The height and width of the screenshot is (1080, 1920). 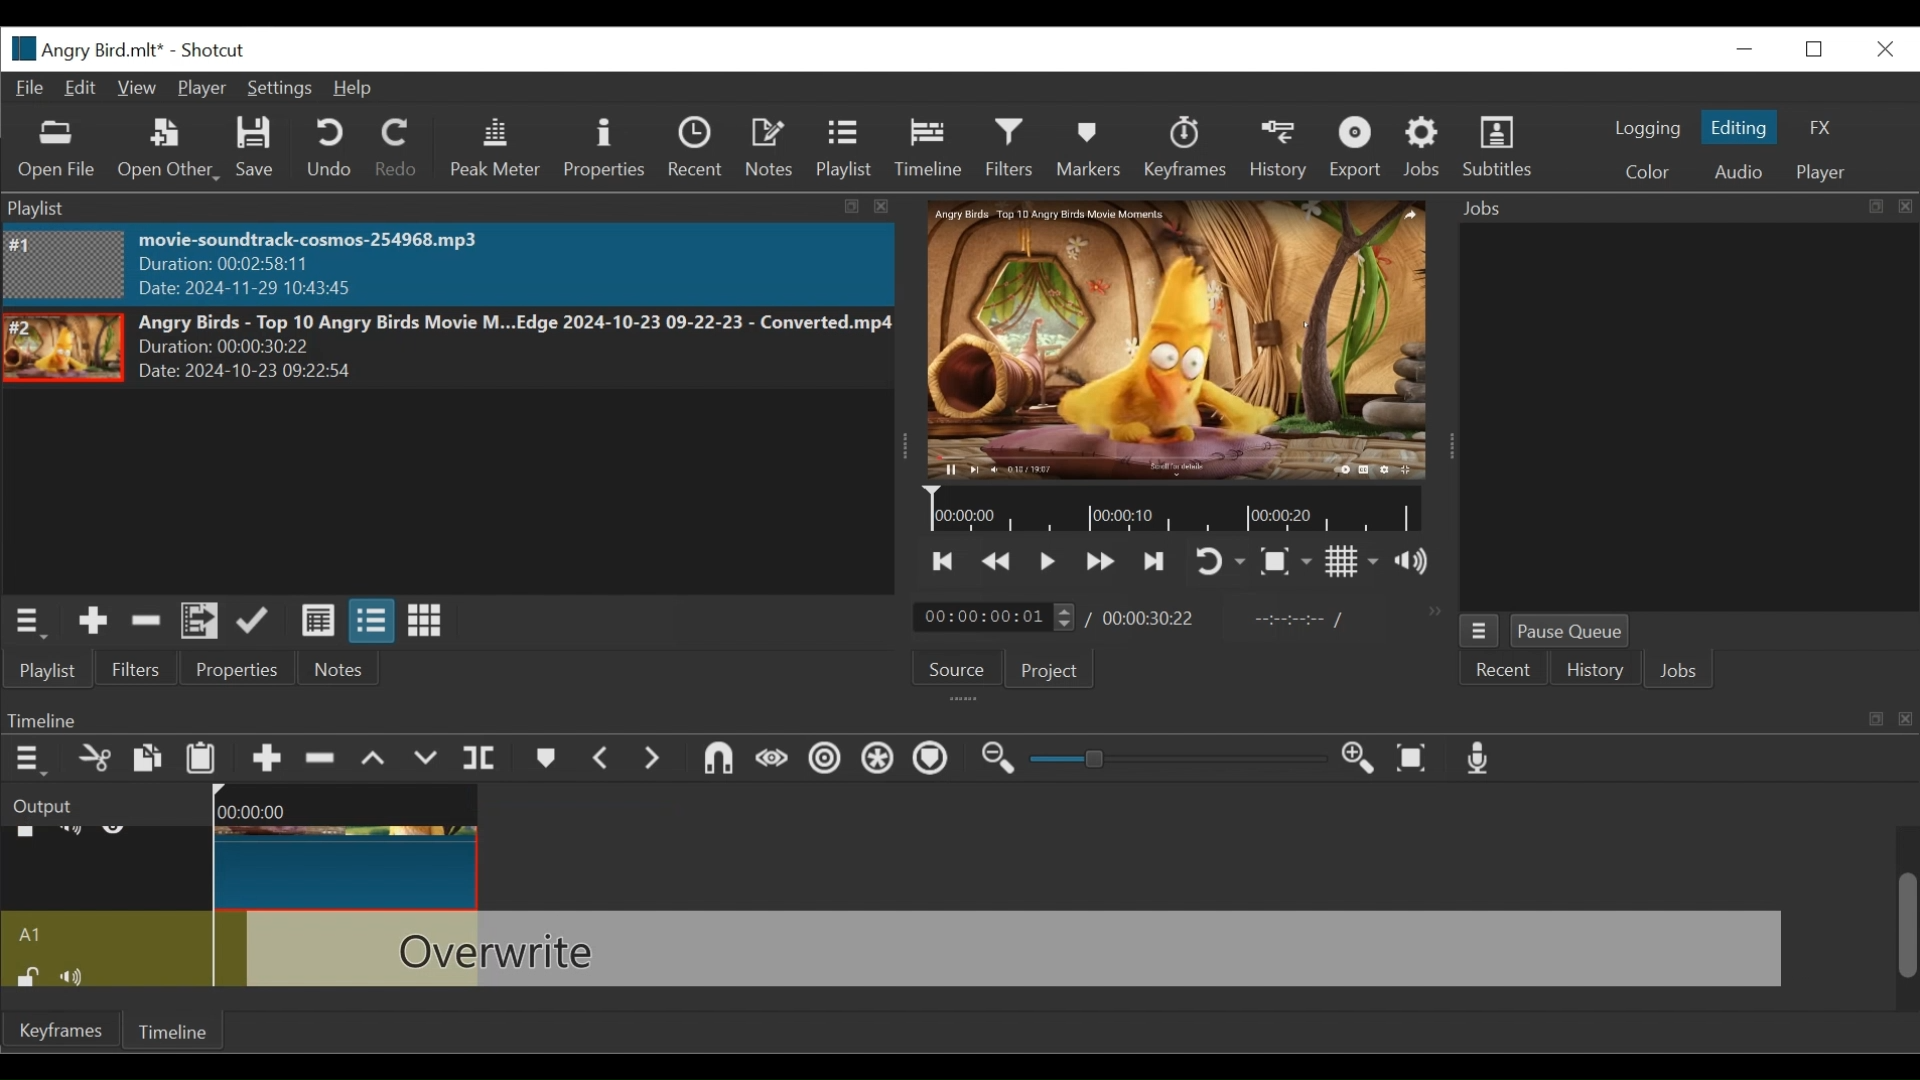 I want to click on Toggle Zoom, so click(x=1288, y=563).